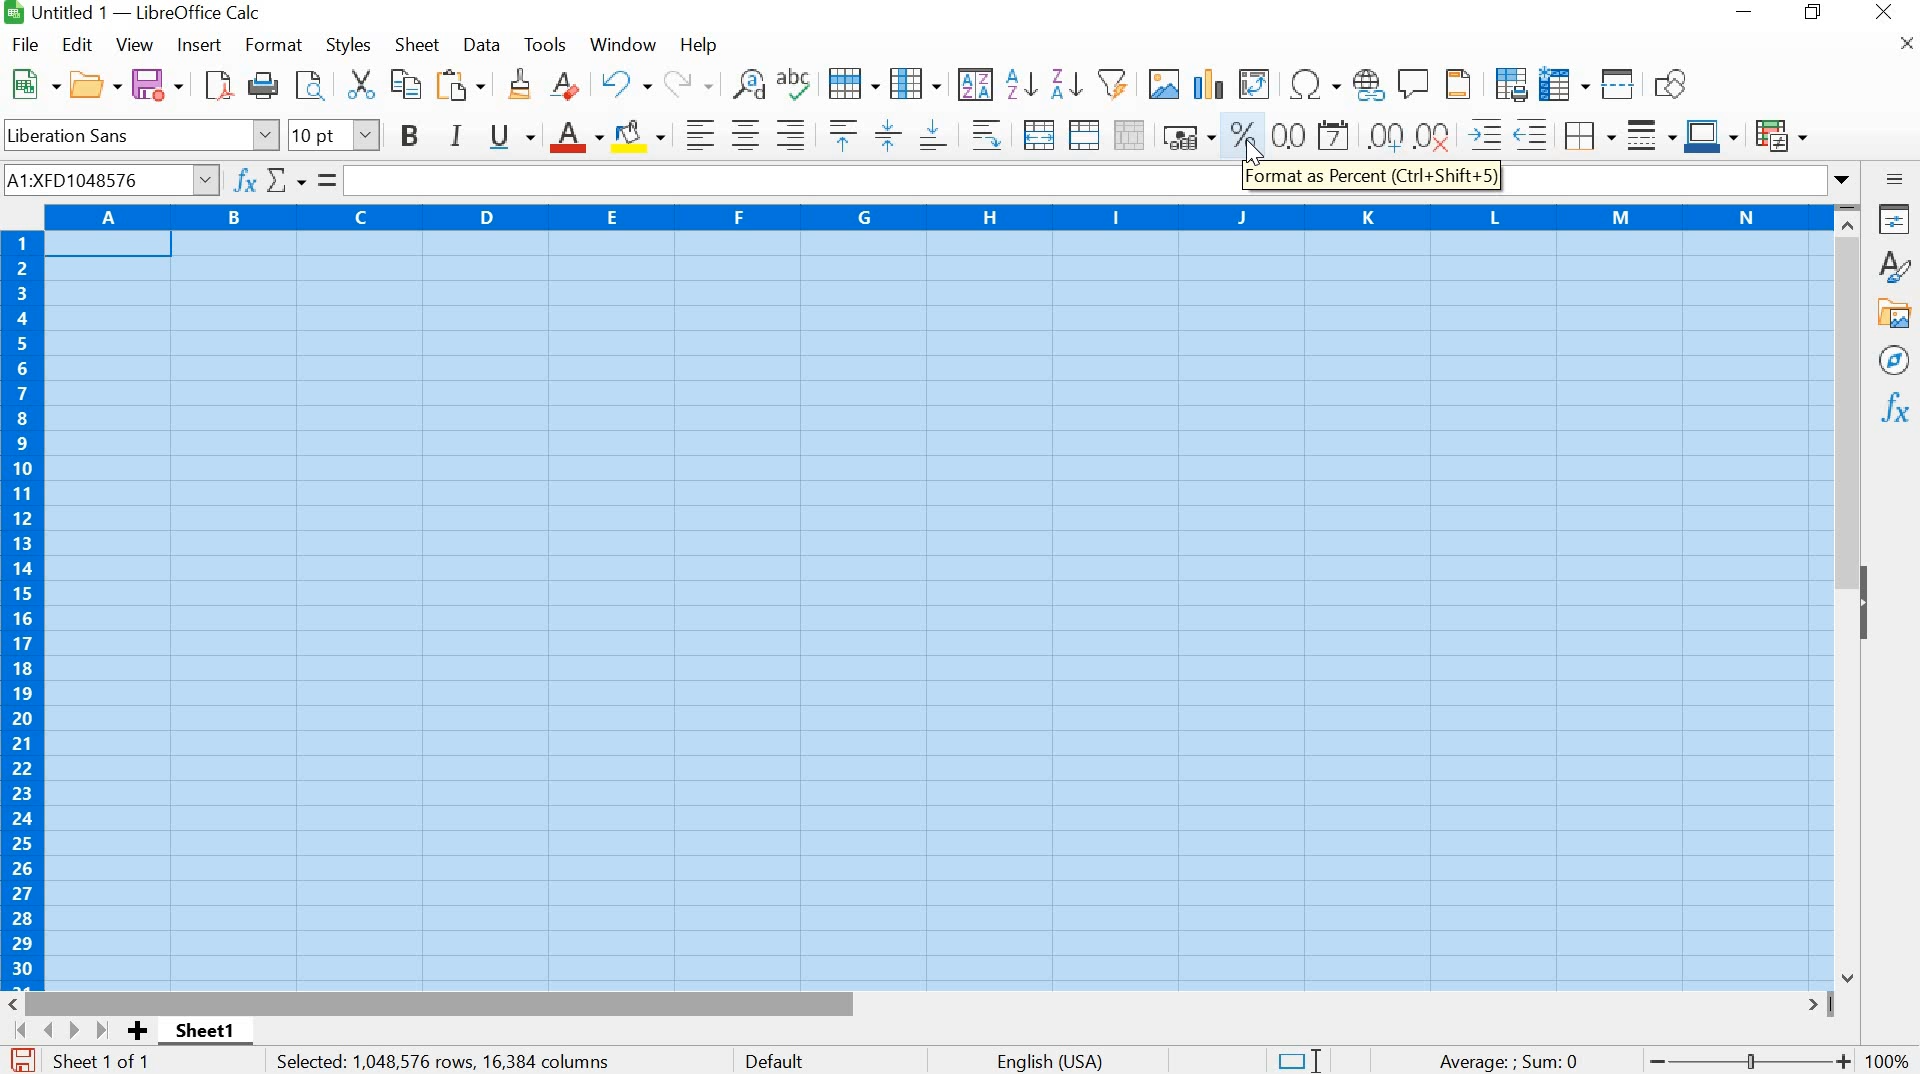 Image resolution: width=1920 pixels, height=1074 pixels. What do you see at coordinates (1304, 1055) in the screenshot?
I see `Standard Selection` at bounding box center [1304, 1055].